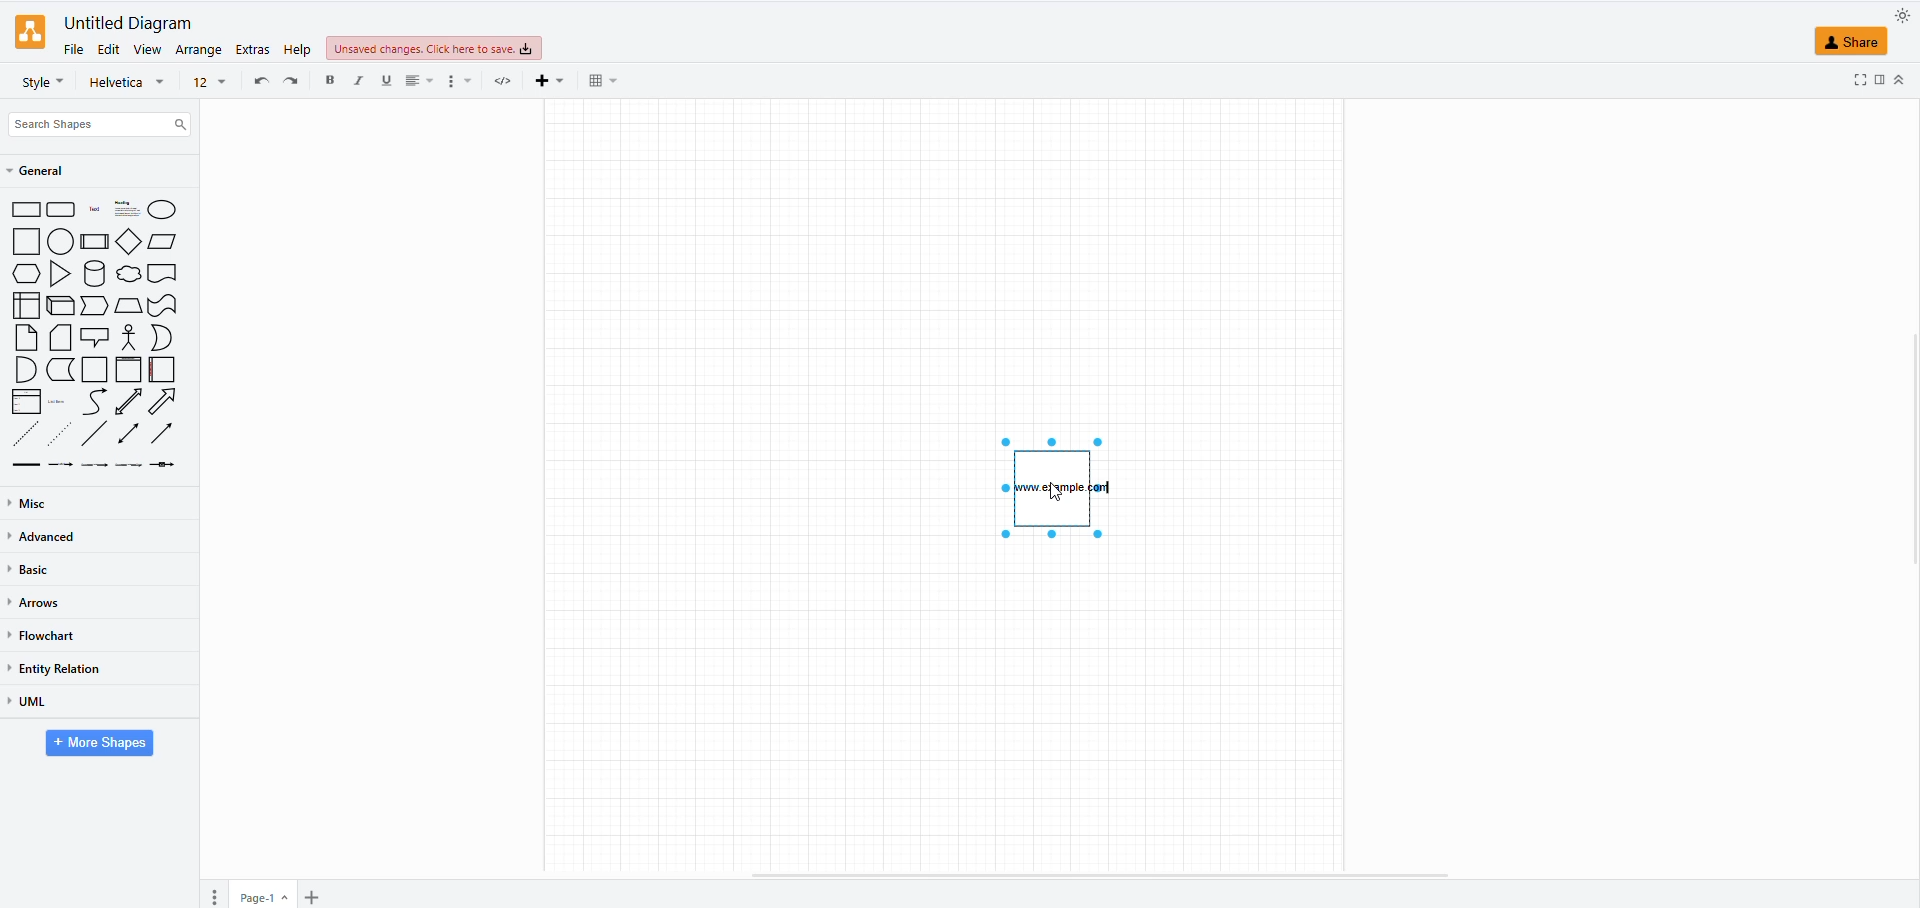 Image resolution: width=1920 pixels, height=908 pixels. What do you see at coordinates (419, 81) in the screenshot?
I see `align` at bounding box center [419, 81].